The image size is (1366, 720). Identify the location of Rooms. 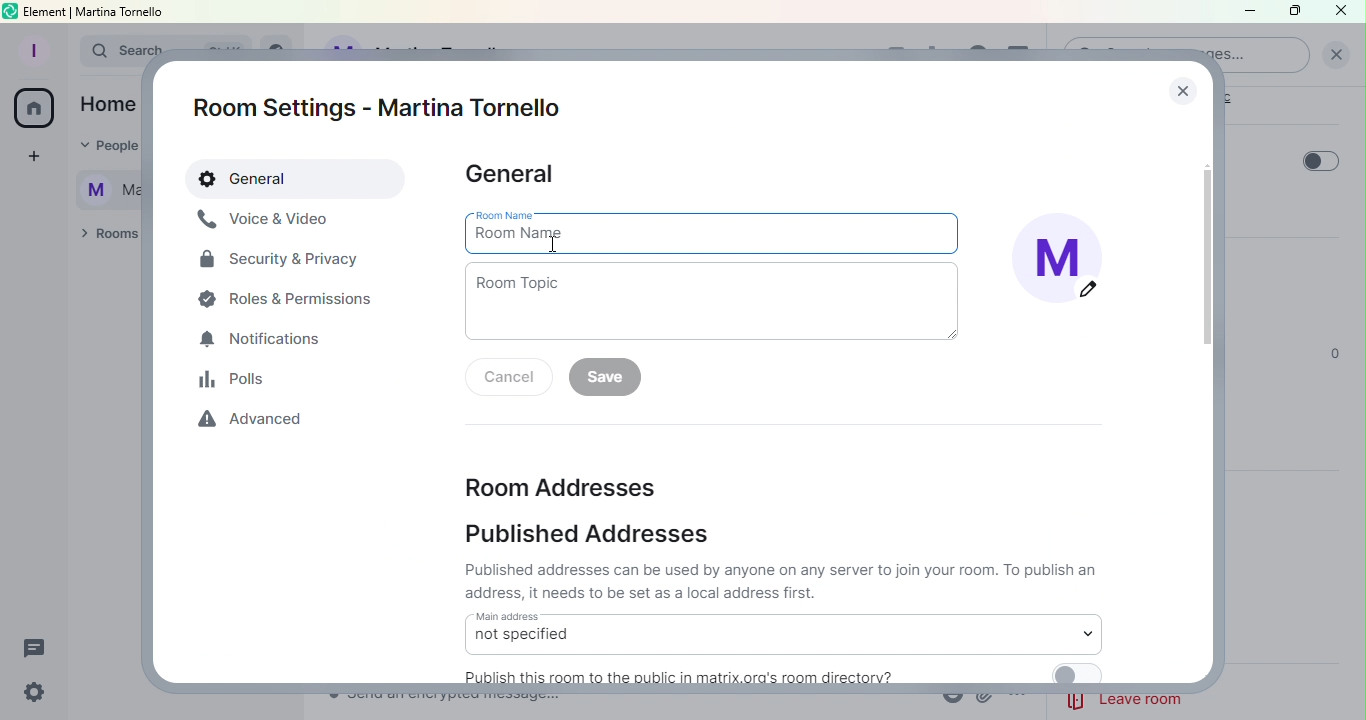
(105, 235).